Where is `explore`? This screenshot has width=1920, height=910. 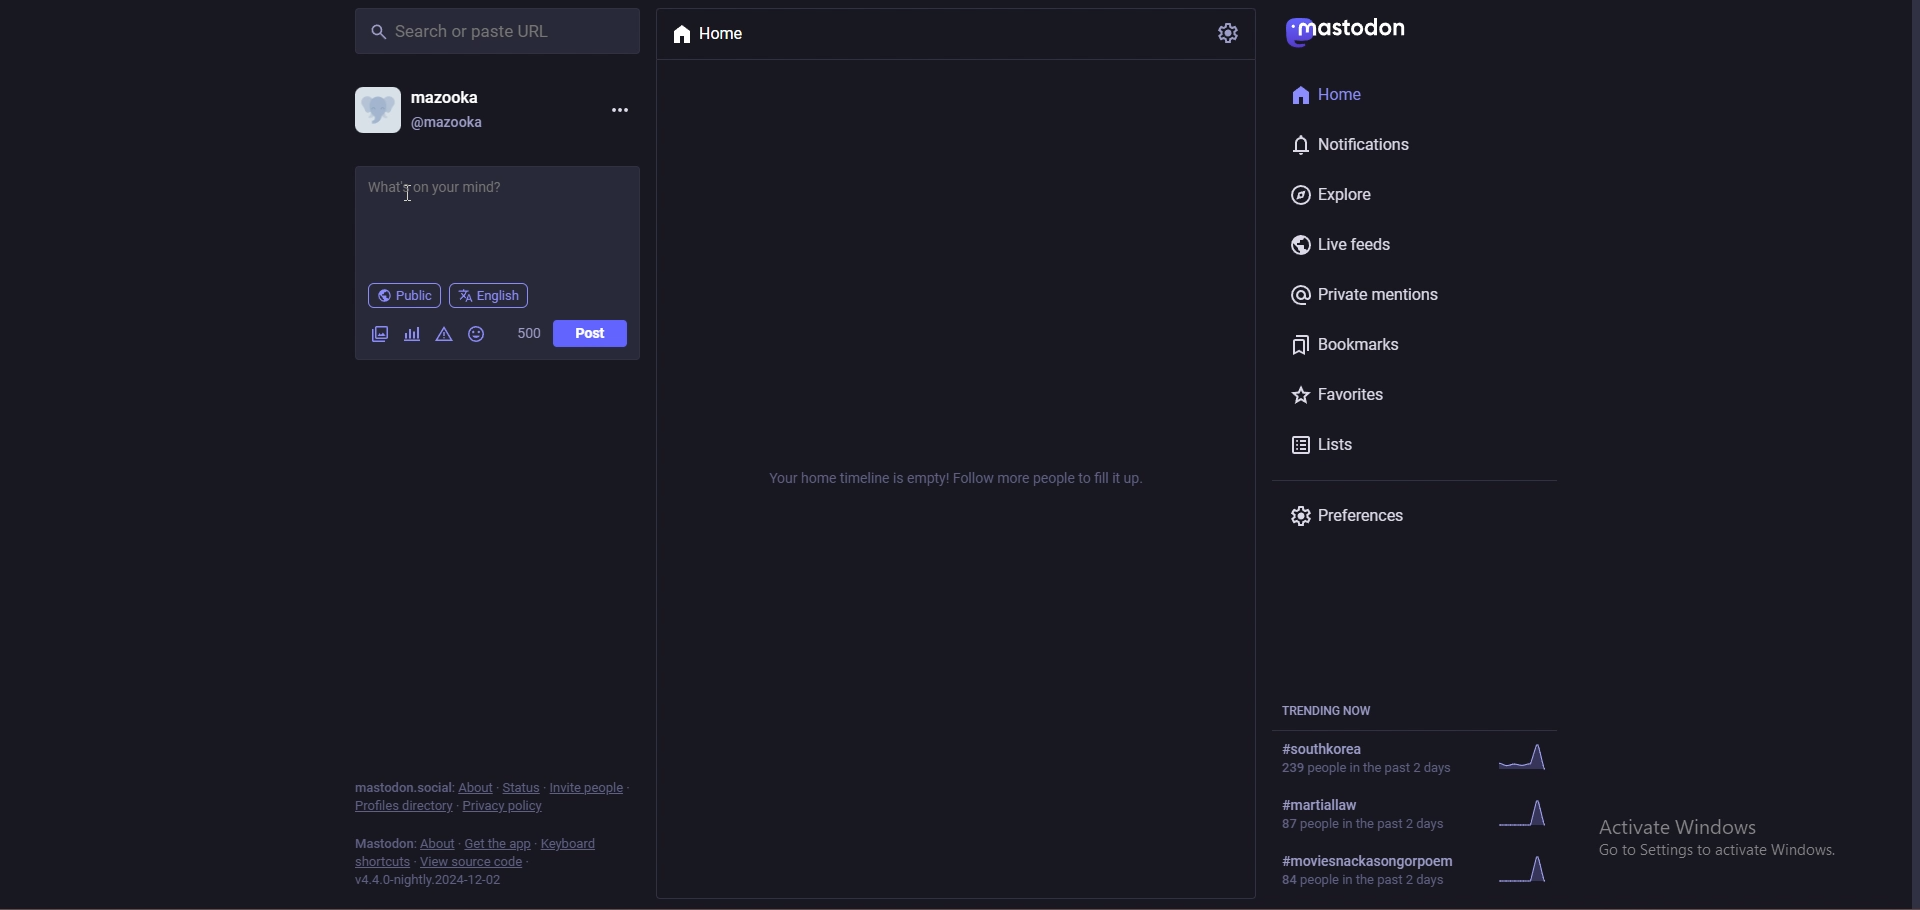
explore is located at coordinates (1361, 193).